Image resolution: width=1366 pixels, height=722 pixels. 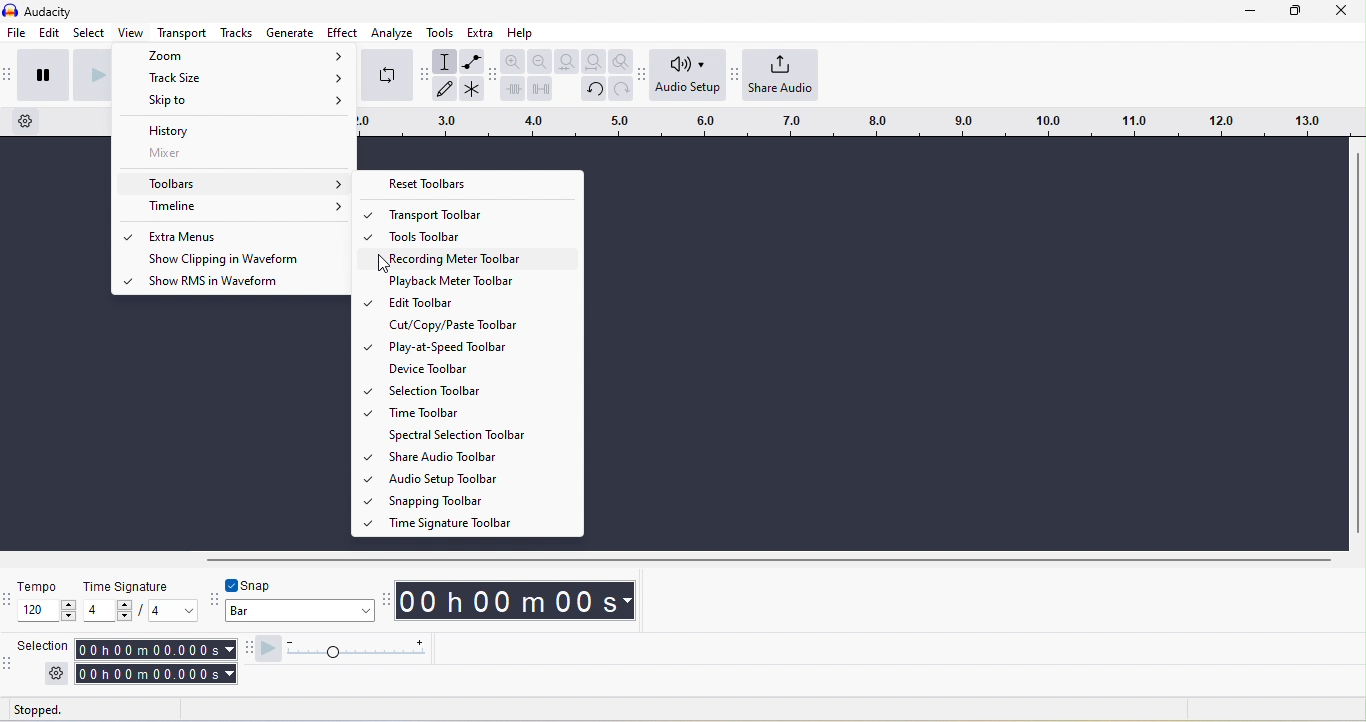 I want to click on select snapping, so click(x=300, y=610).